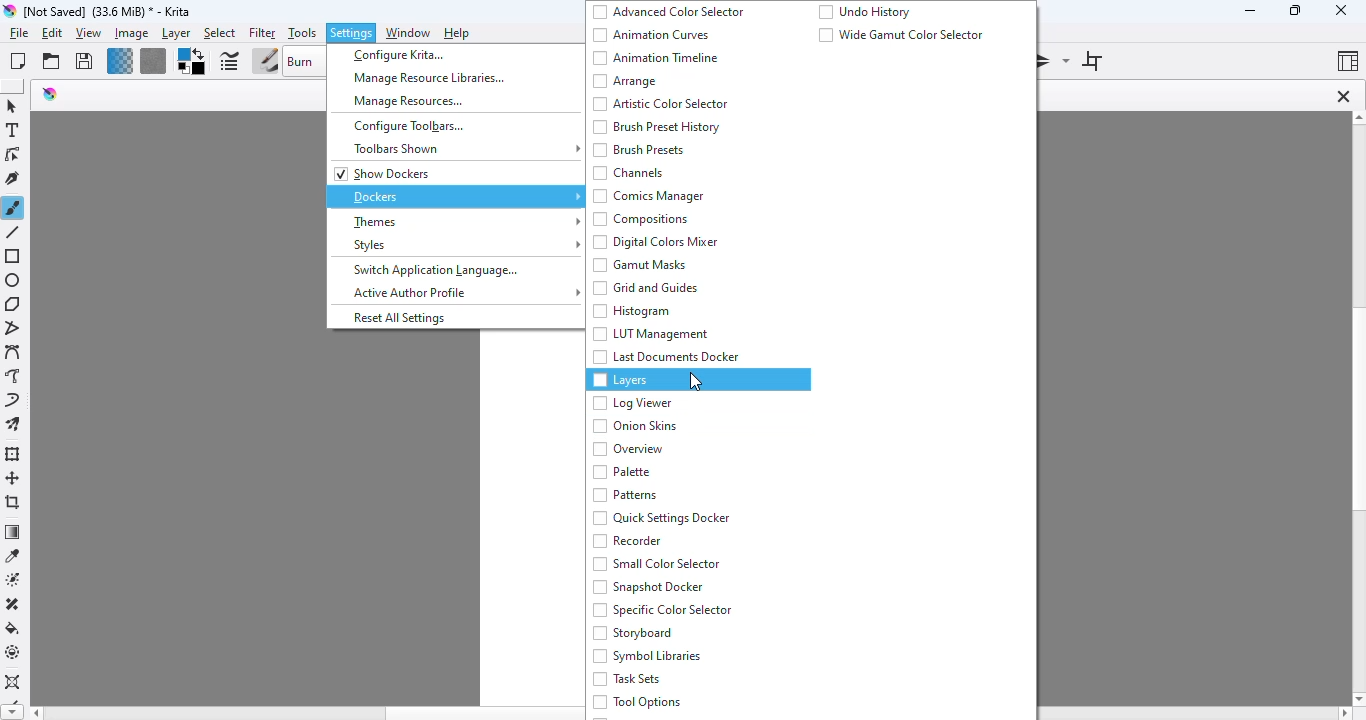 The width and height of the screenshot is (1366, 720). What do you see at coordinates (14, 257) in the screenshot?
I see `rectangle tool` at bounding box center [14, 257].